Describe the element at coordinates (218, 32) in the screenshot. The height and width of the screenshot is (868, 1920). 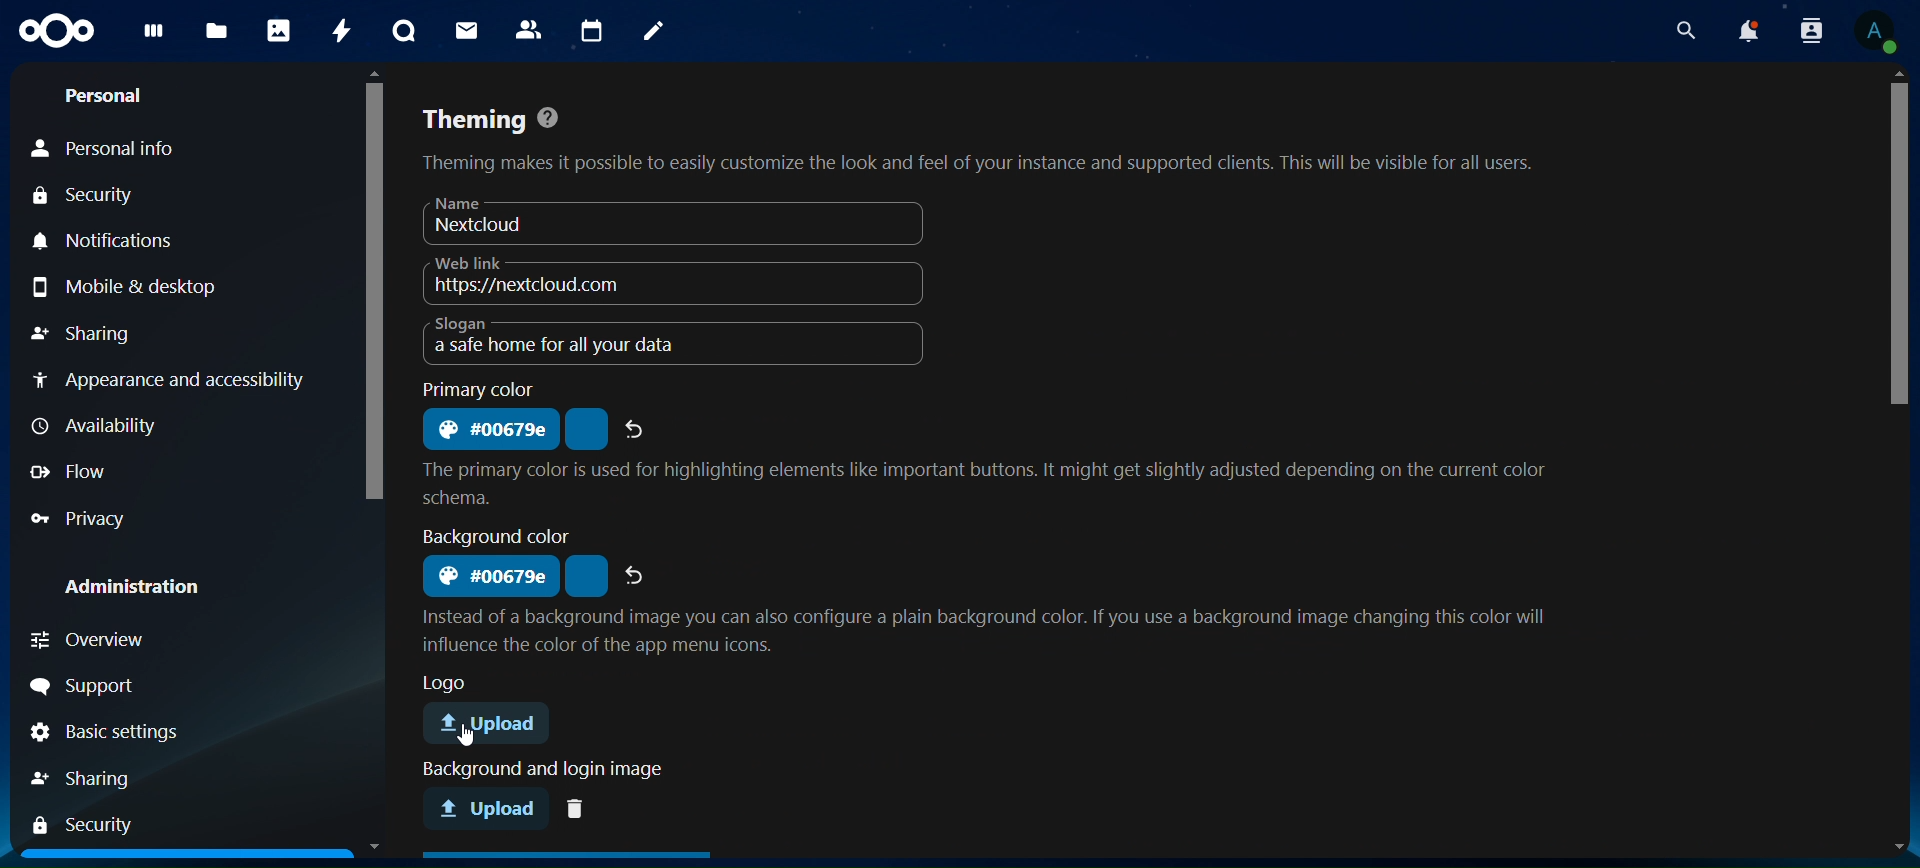
I see `files` at that location.